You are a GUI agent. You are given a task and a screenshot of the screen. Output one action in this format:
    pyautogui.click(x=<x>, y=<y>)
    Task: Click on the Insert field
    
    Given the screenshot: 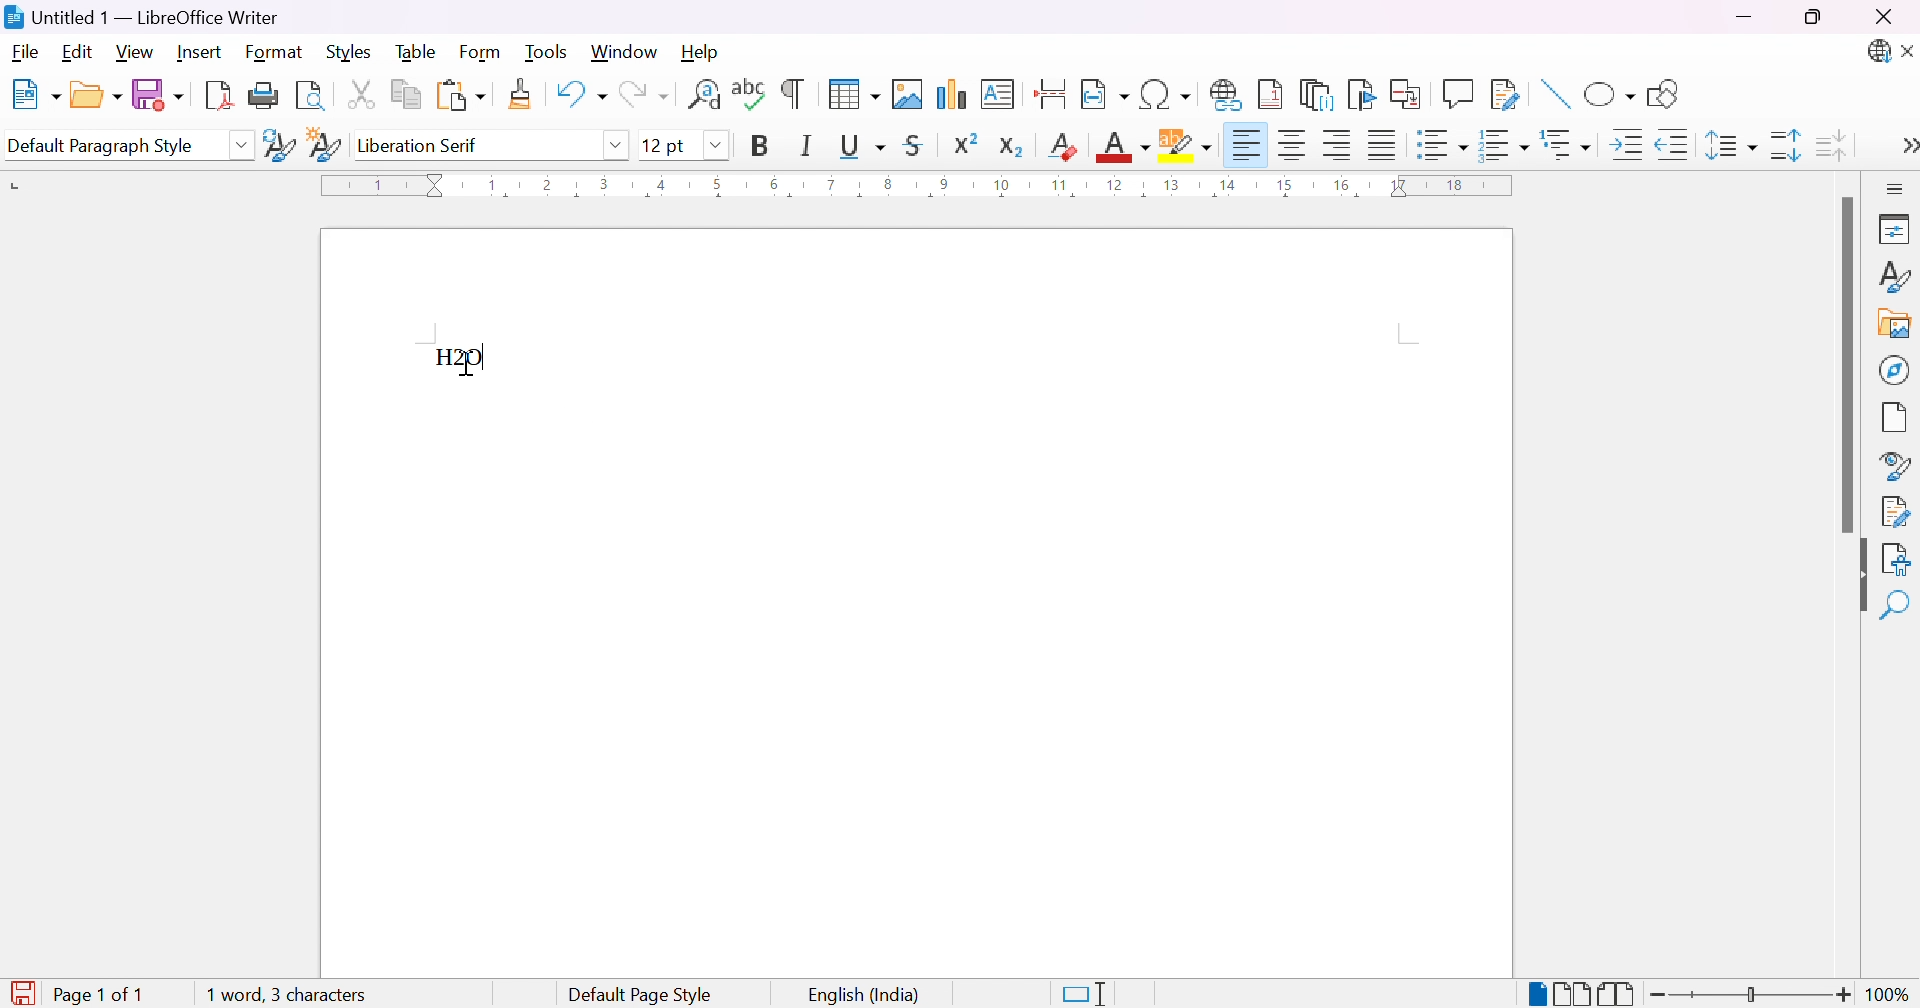 What is the action you would take?
    pyautogui.click(x=1104, y=95)
    